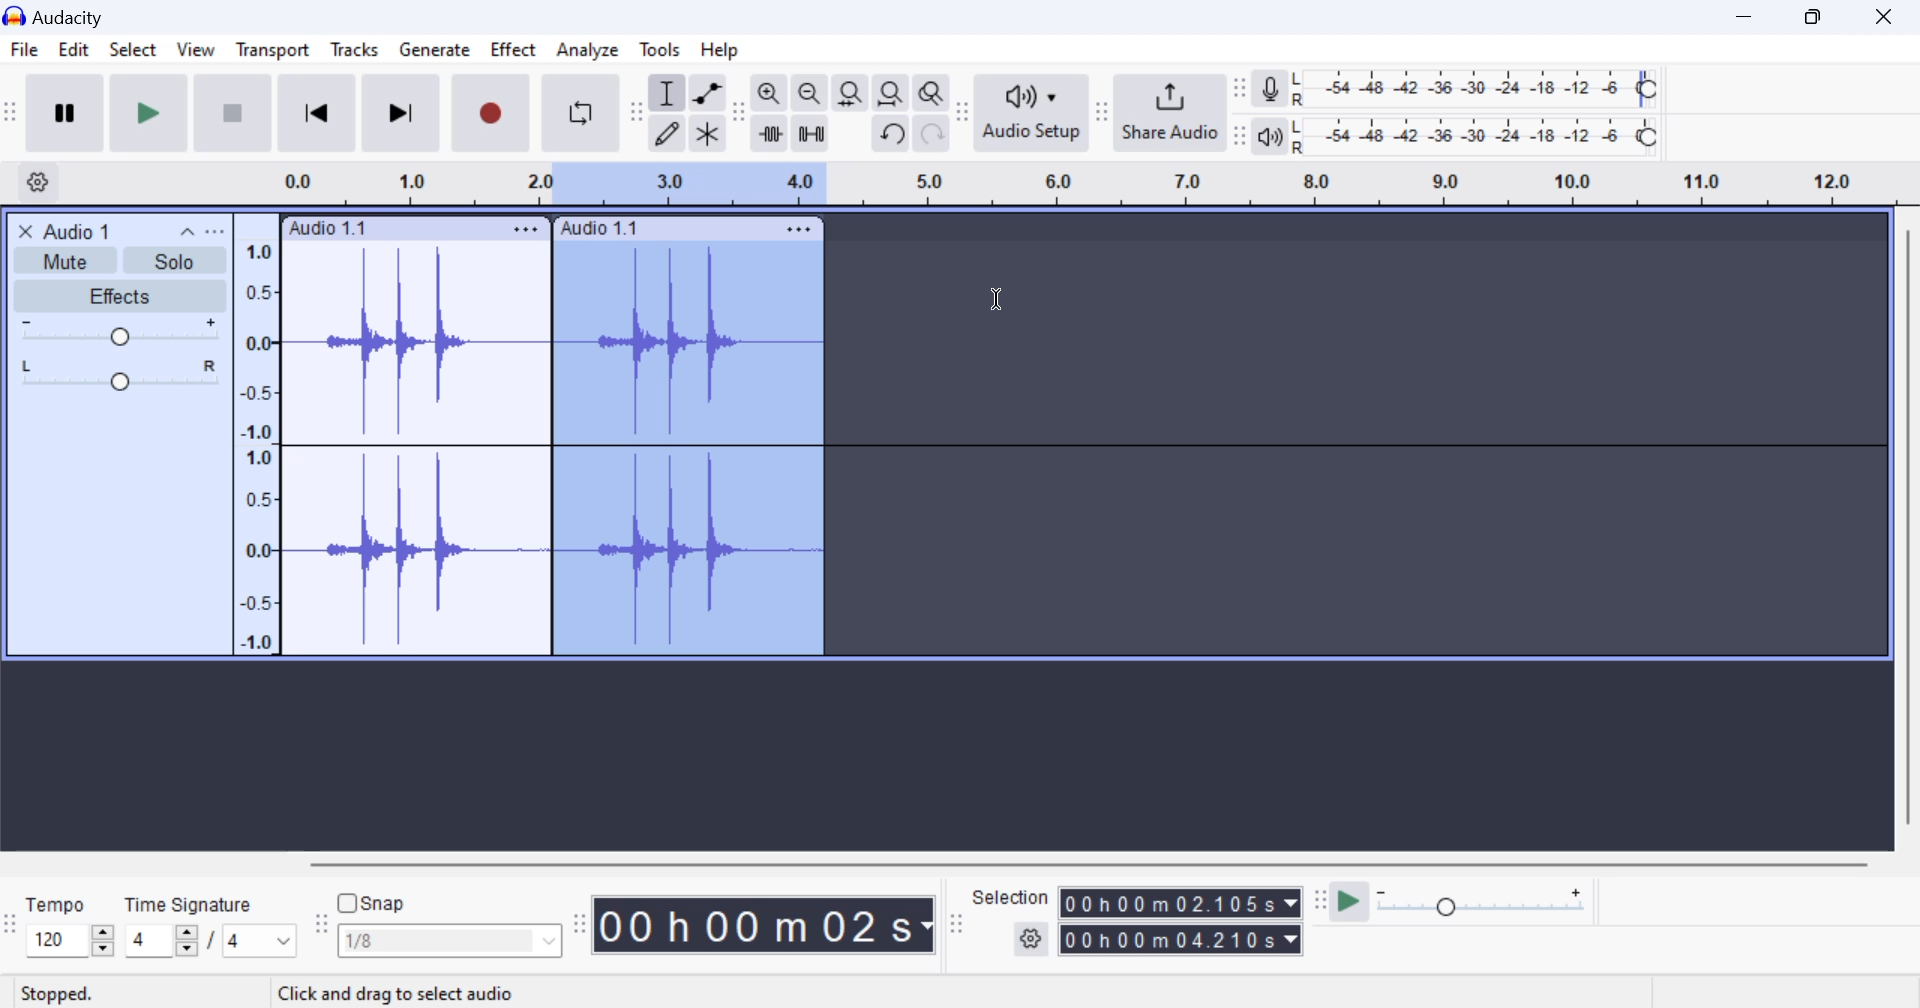 This screenshot has width=1920, height=1008. I want to click on Max time signature options, so click(260, 942).